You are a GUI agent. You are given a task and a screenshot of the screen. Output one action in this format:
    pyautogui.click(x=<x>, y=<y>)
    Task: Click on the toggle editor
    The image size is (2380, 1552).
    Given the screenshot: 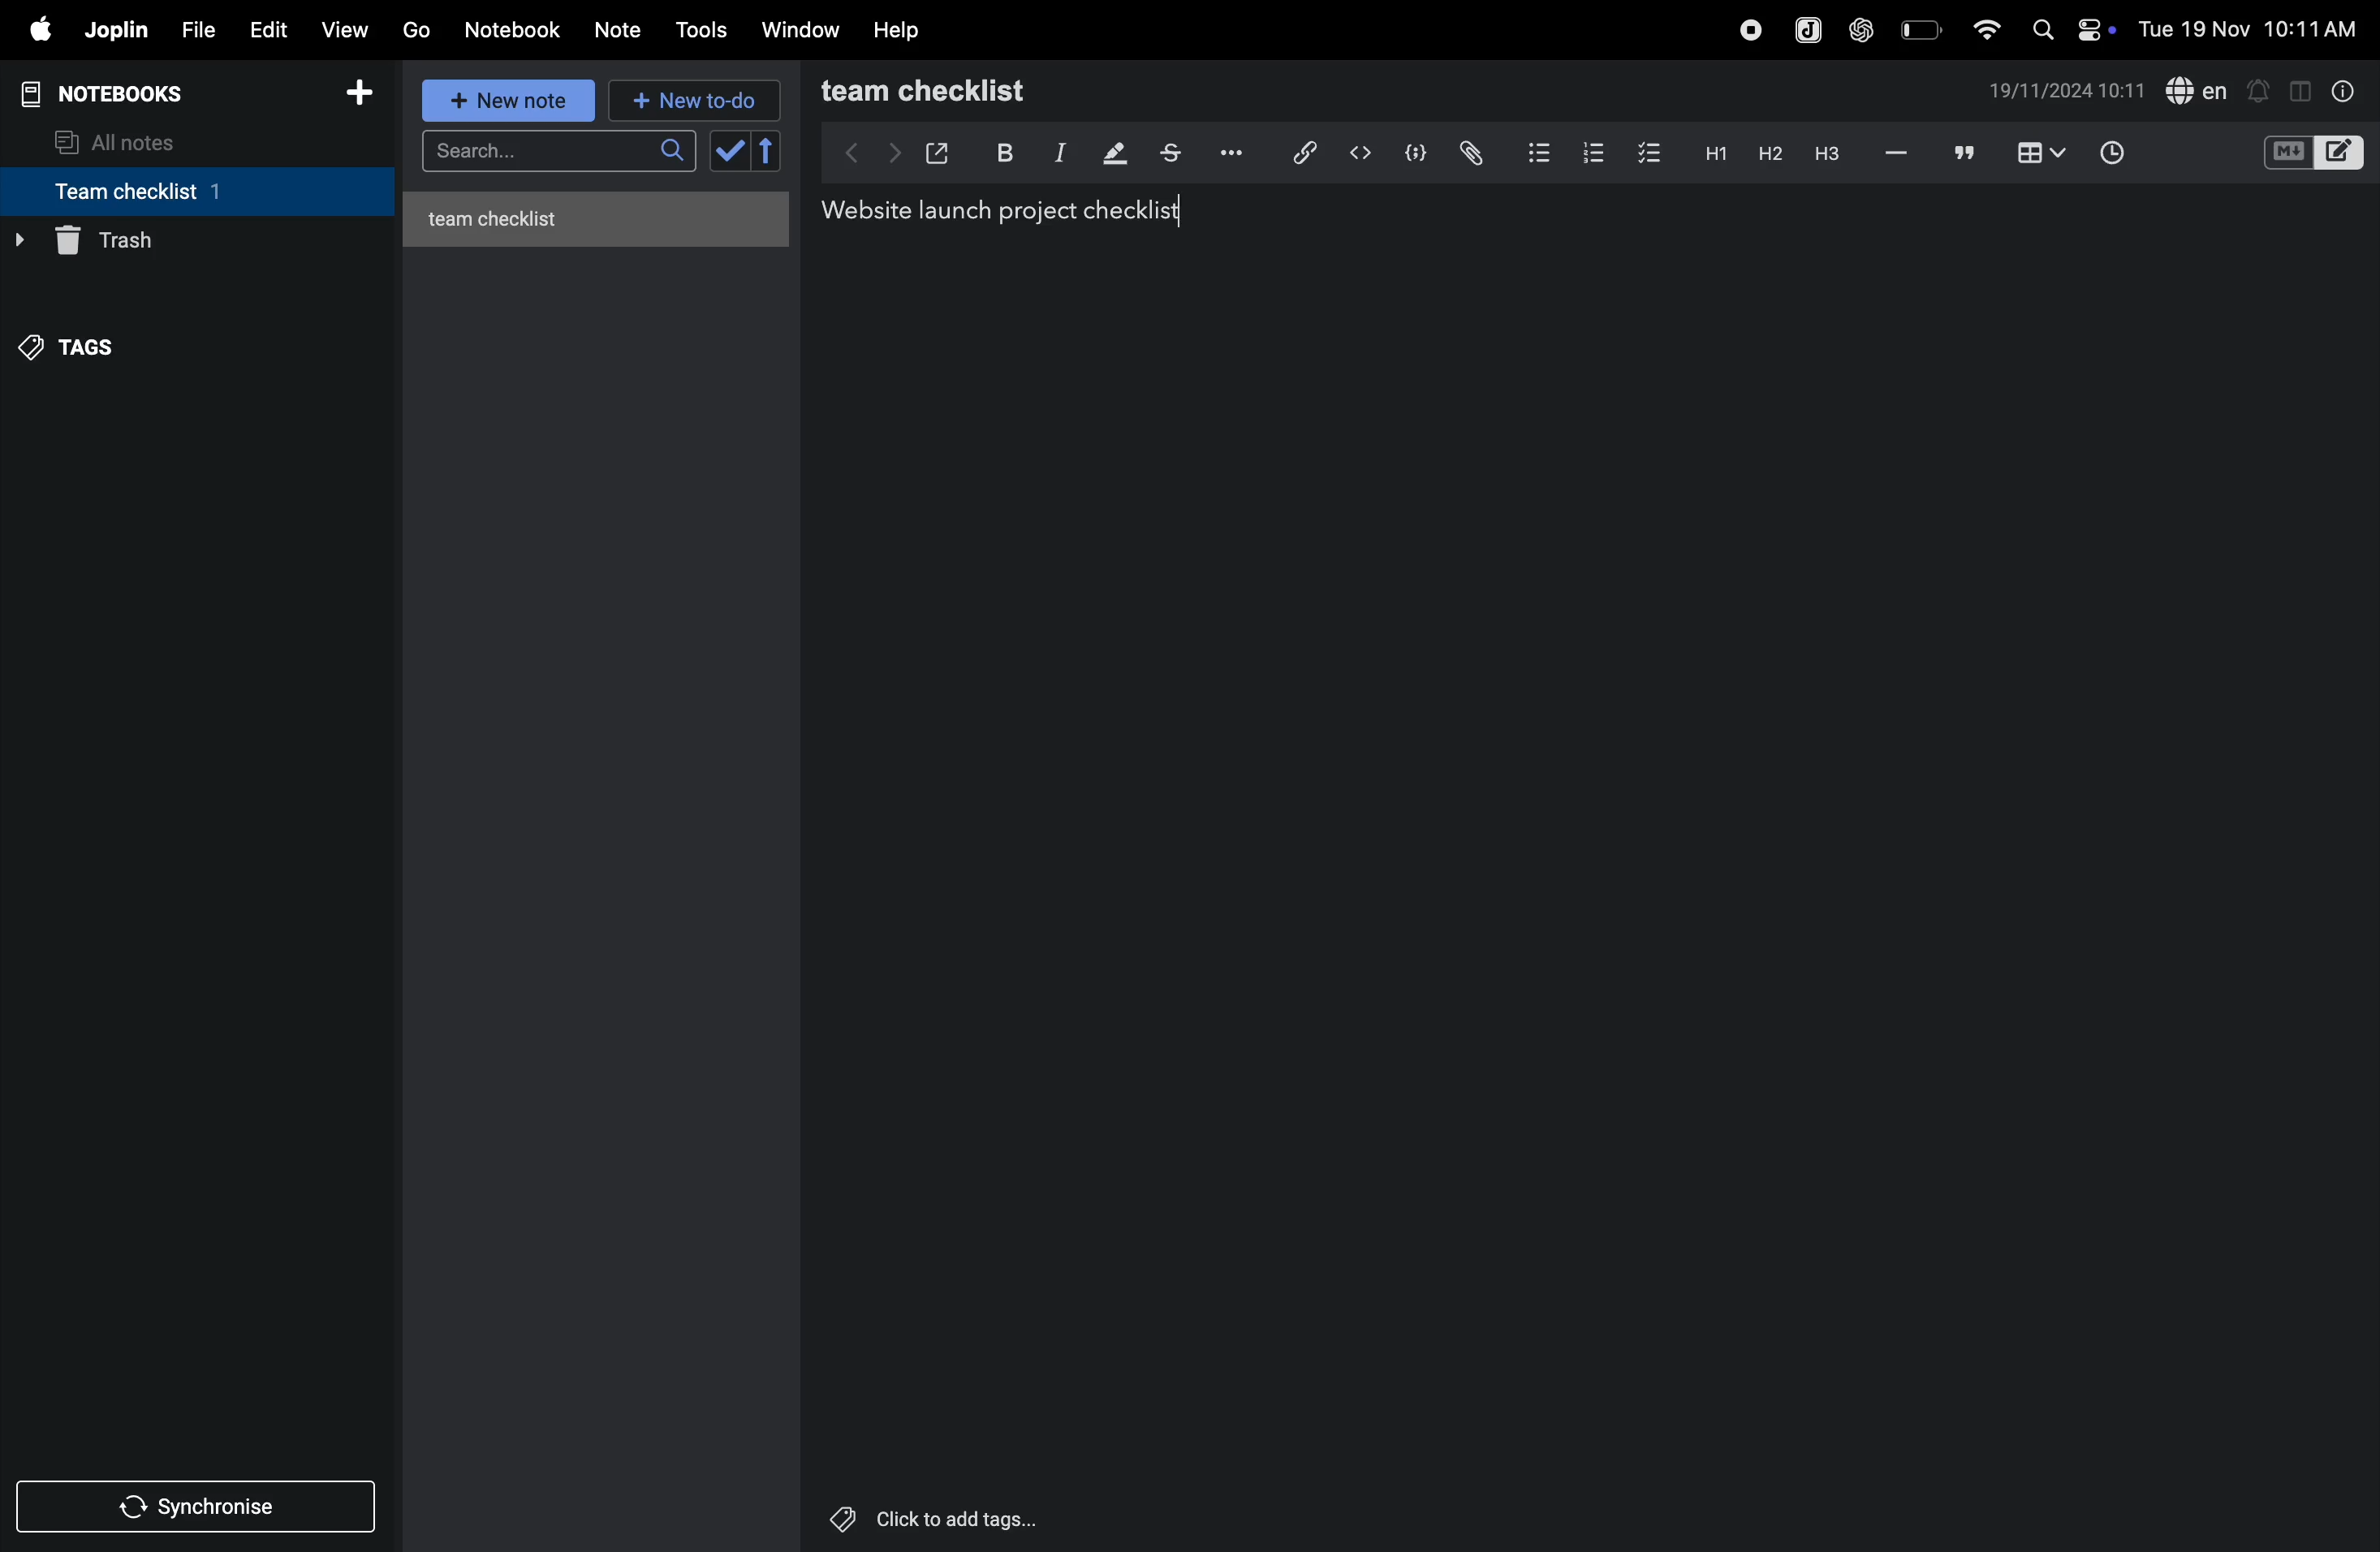 What is the action you would take?
    pyautogui.click(x=2293, y=90)
    